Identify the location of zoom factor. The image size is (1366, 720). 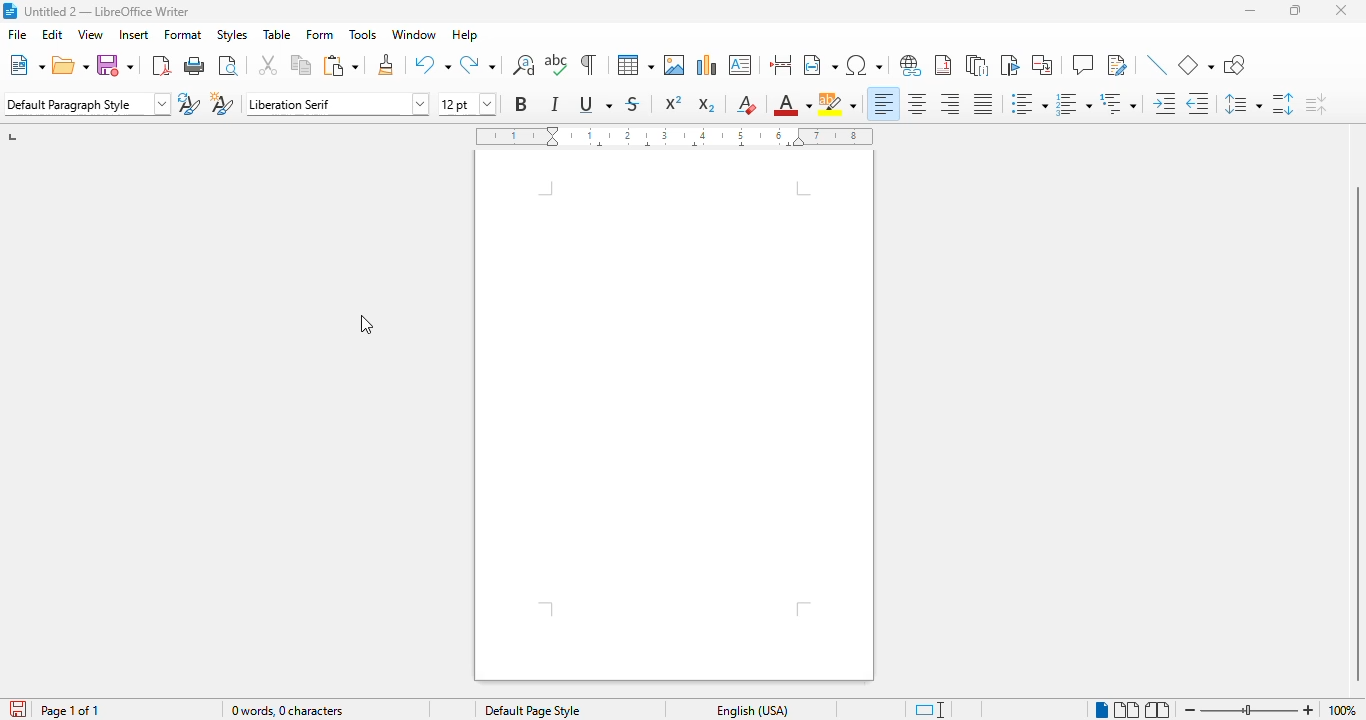
(1343, 710).